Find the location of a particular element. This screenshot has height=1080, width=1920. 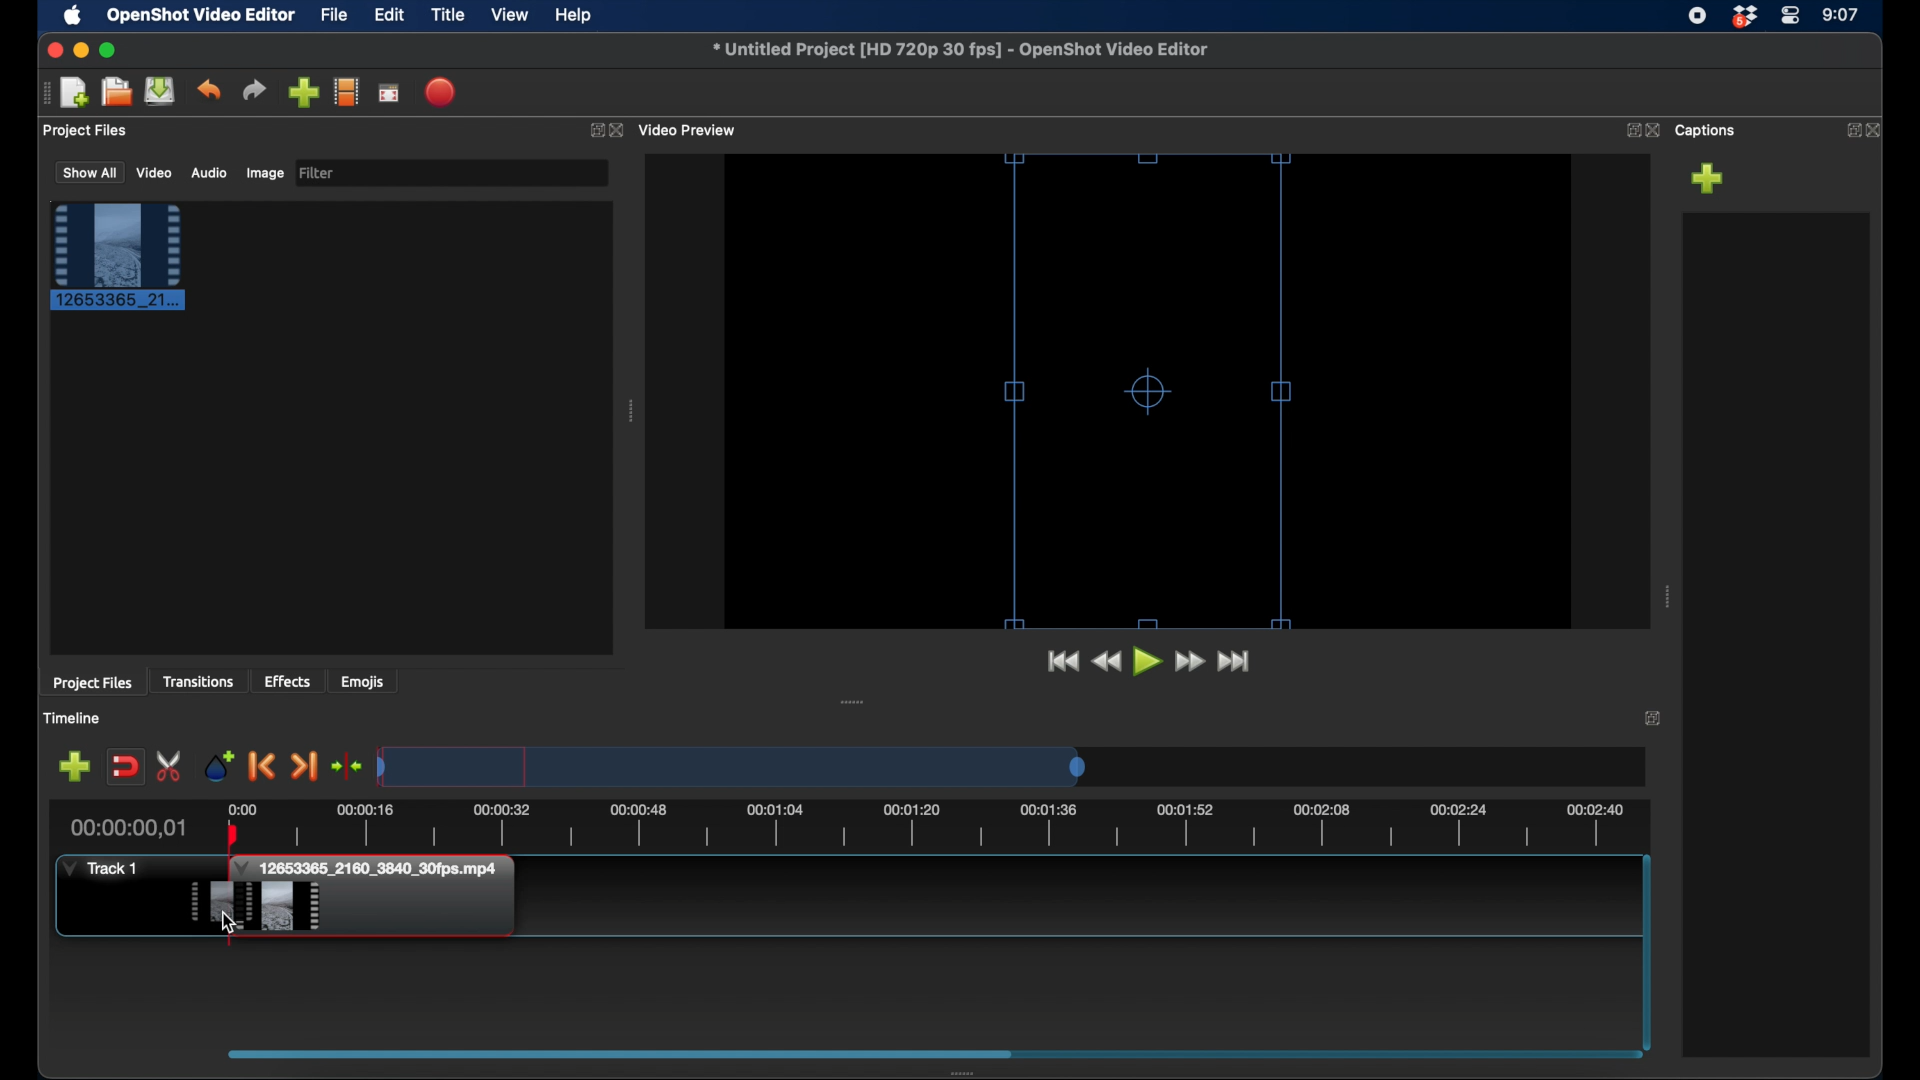

show all is located at coordinates (87, 174).